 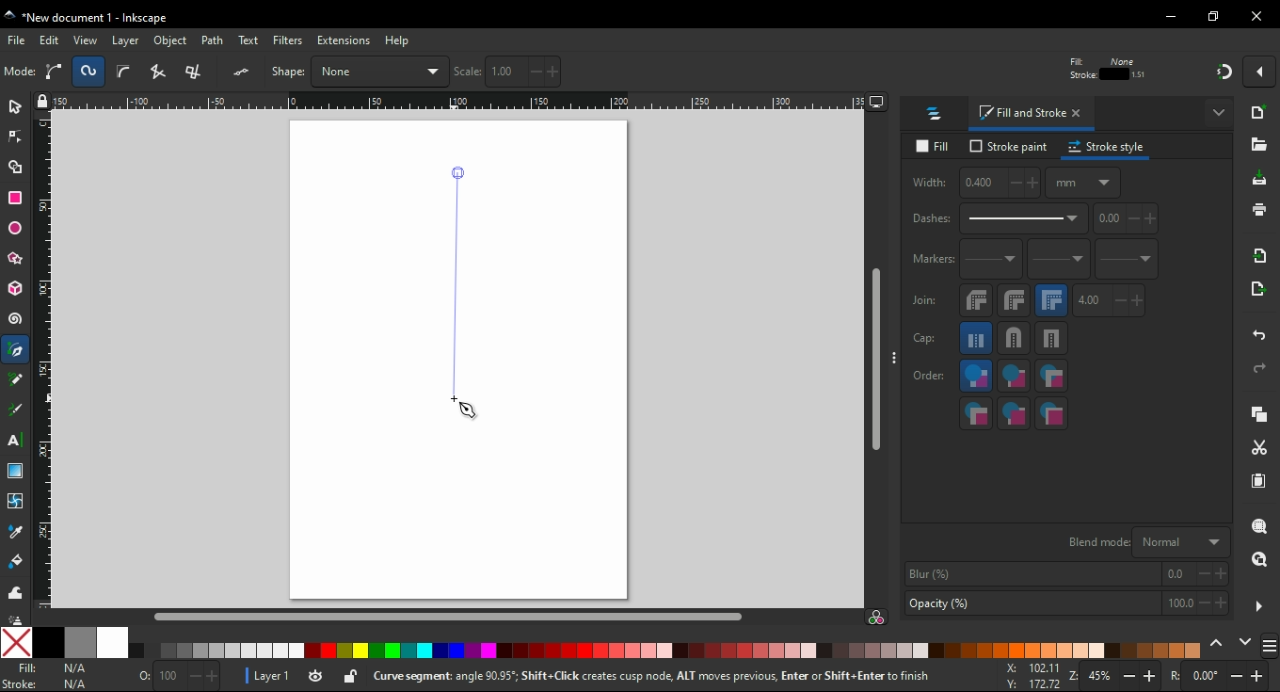 I want to click on color tone pallete, so click(x=1166, y=649).